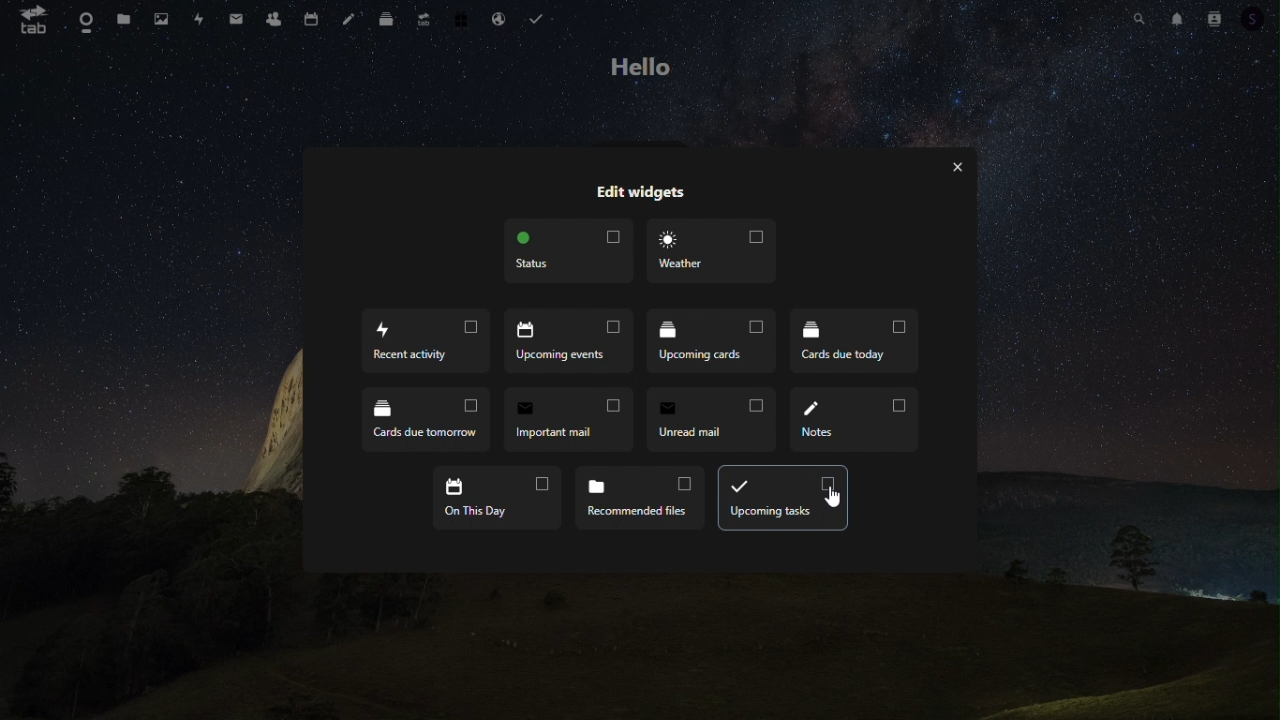 The height and width of the screenshot is (720, 1280). Describe the element at coordinates (538, 16) in the screenshot. I see `Task` at that location.